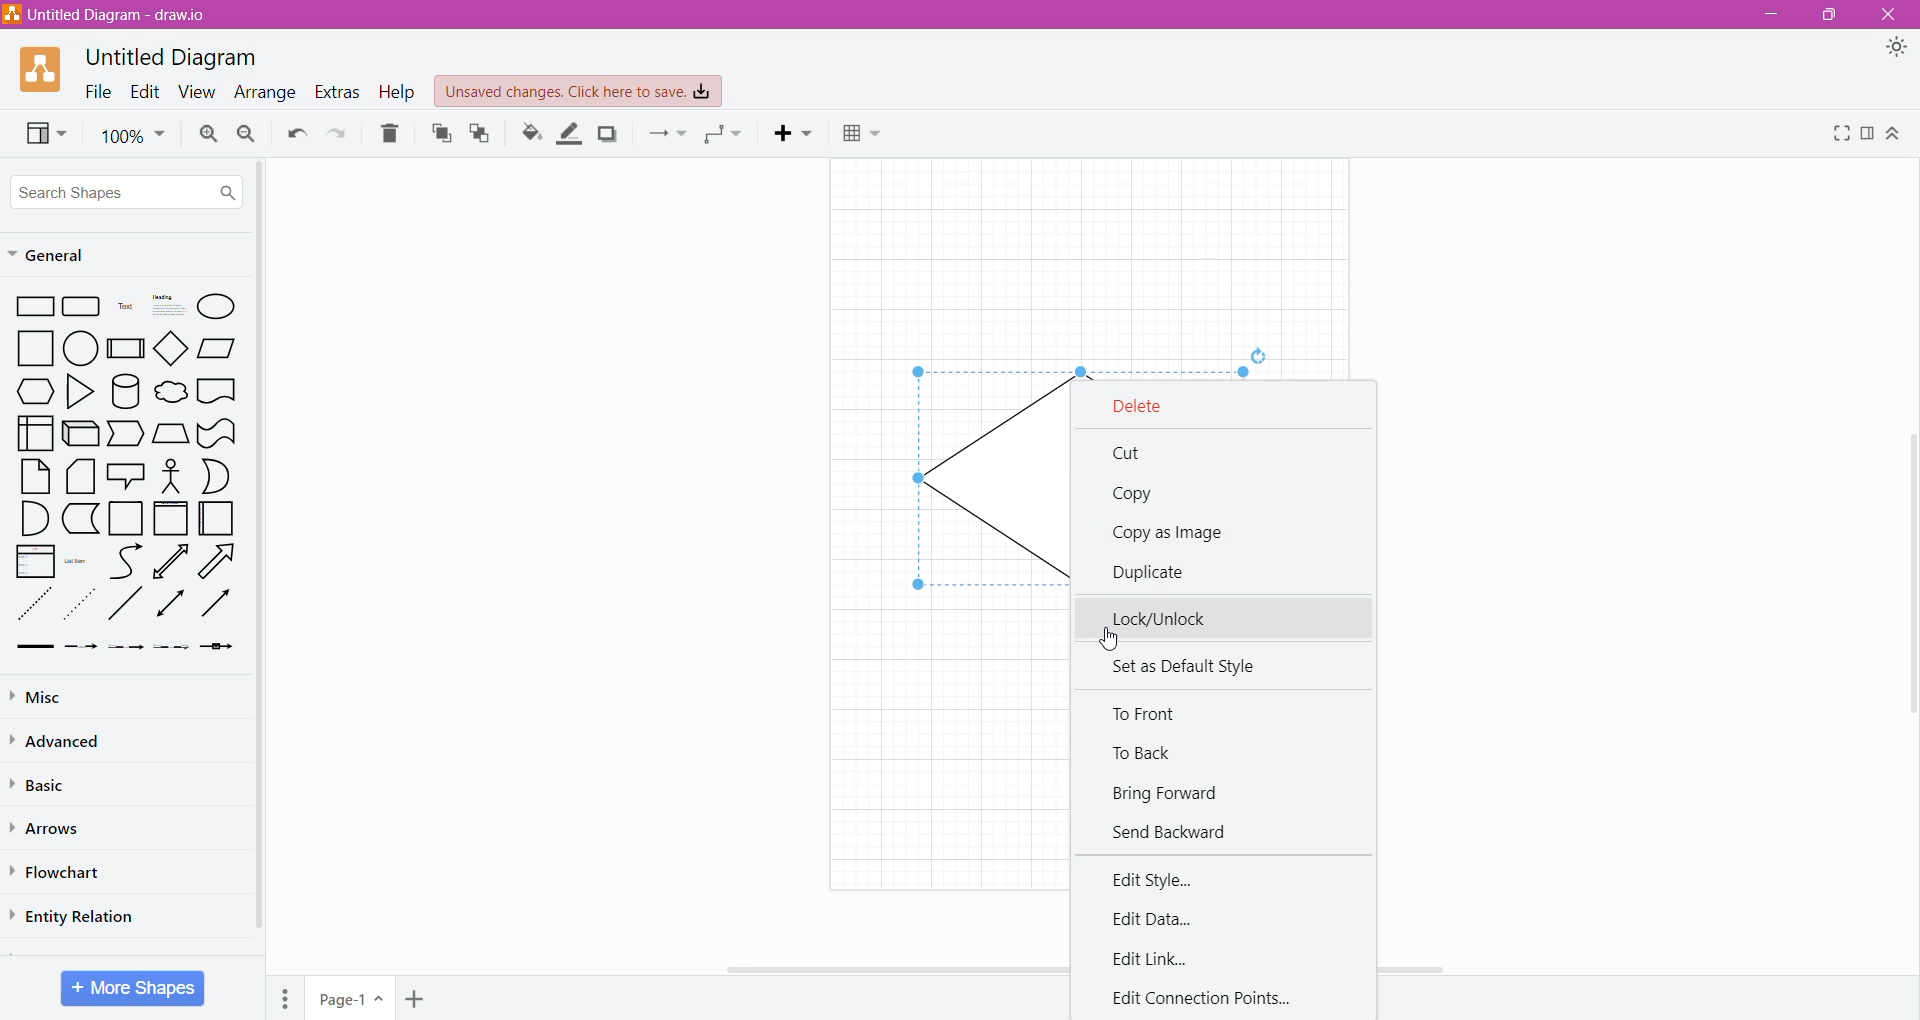 The image size is (1920, 1020). I want to click on Misc, so click(62, 698).